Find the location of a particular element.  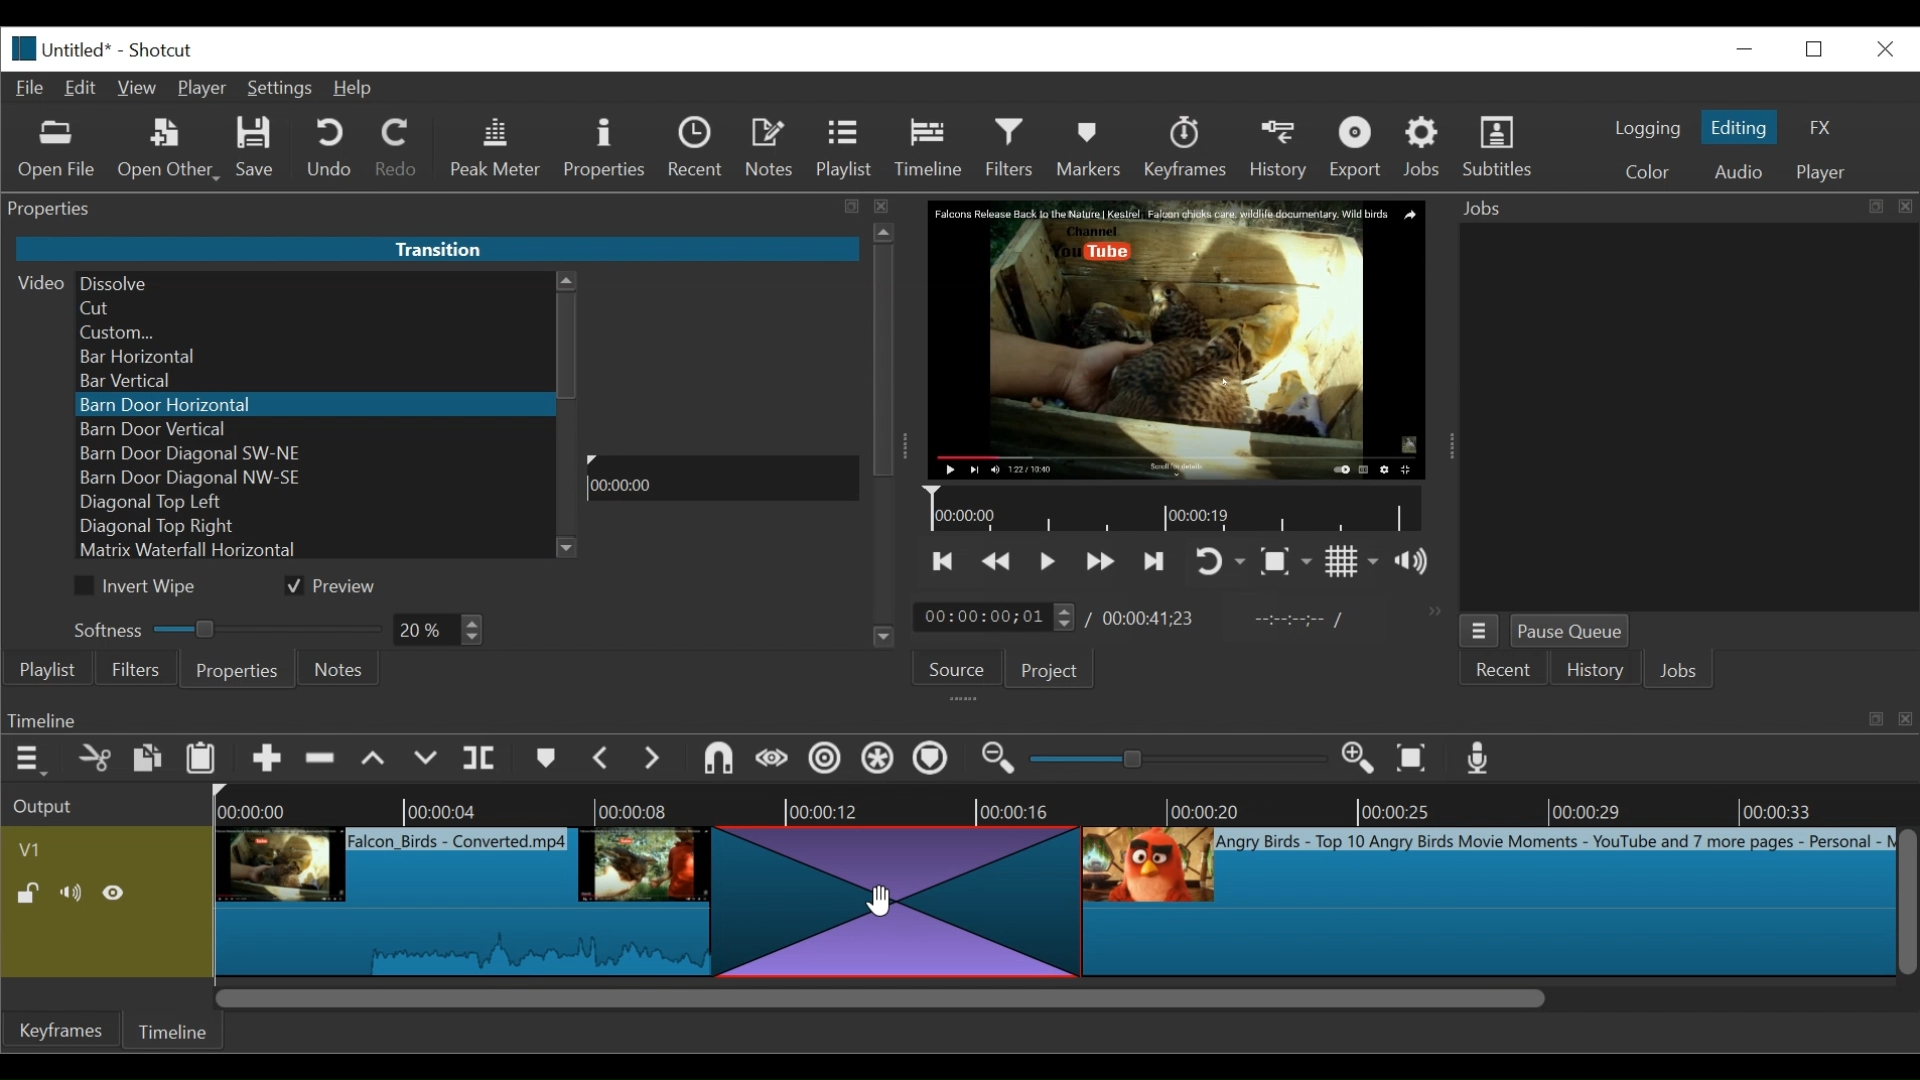

(un)check Preview is located at coordinates (339, 586).